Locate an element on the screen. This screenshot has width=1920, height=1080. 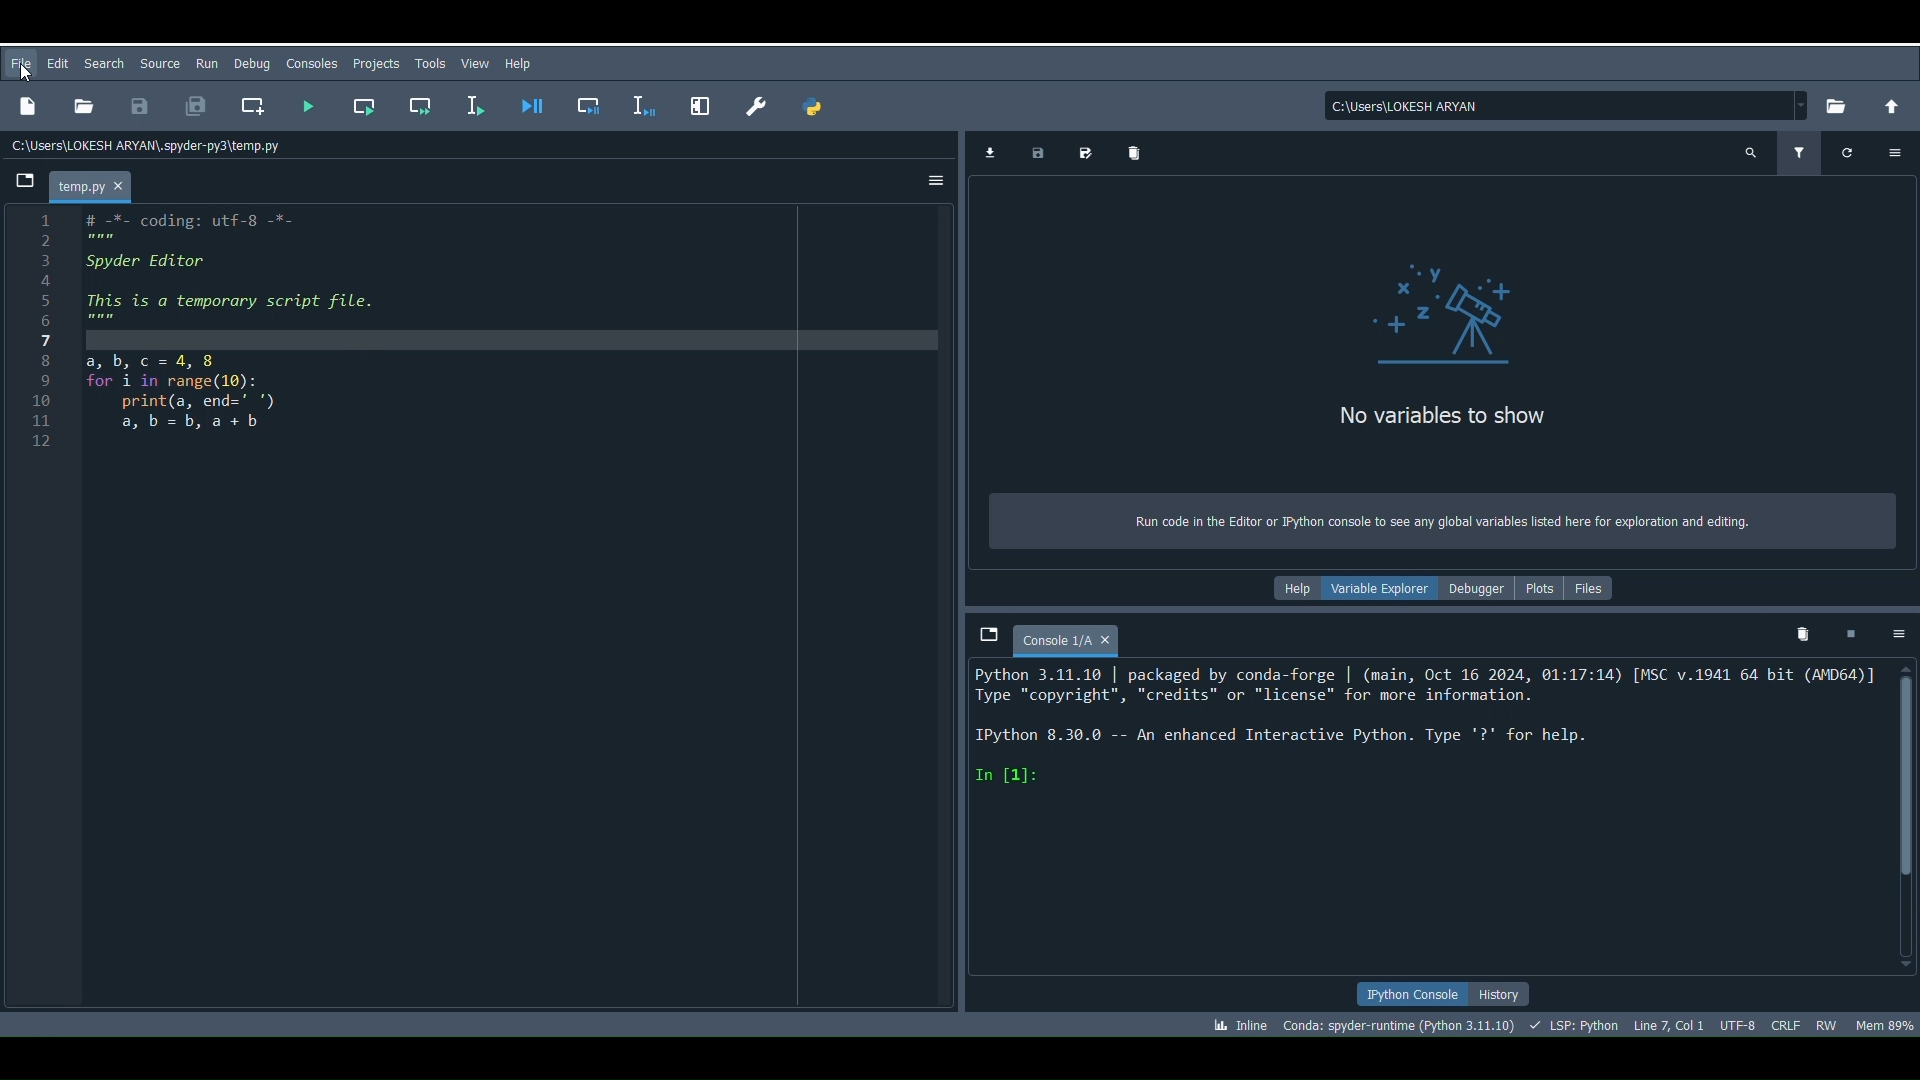
Search variable names and types (Ctrl + F) is located at coordinates (1747, 154).